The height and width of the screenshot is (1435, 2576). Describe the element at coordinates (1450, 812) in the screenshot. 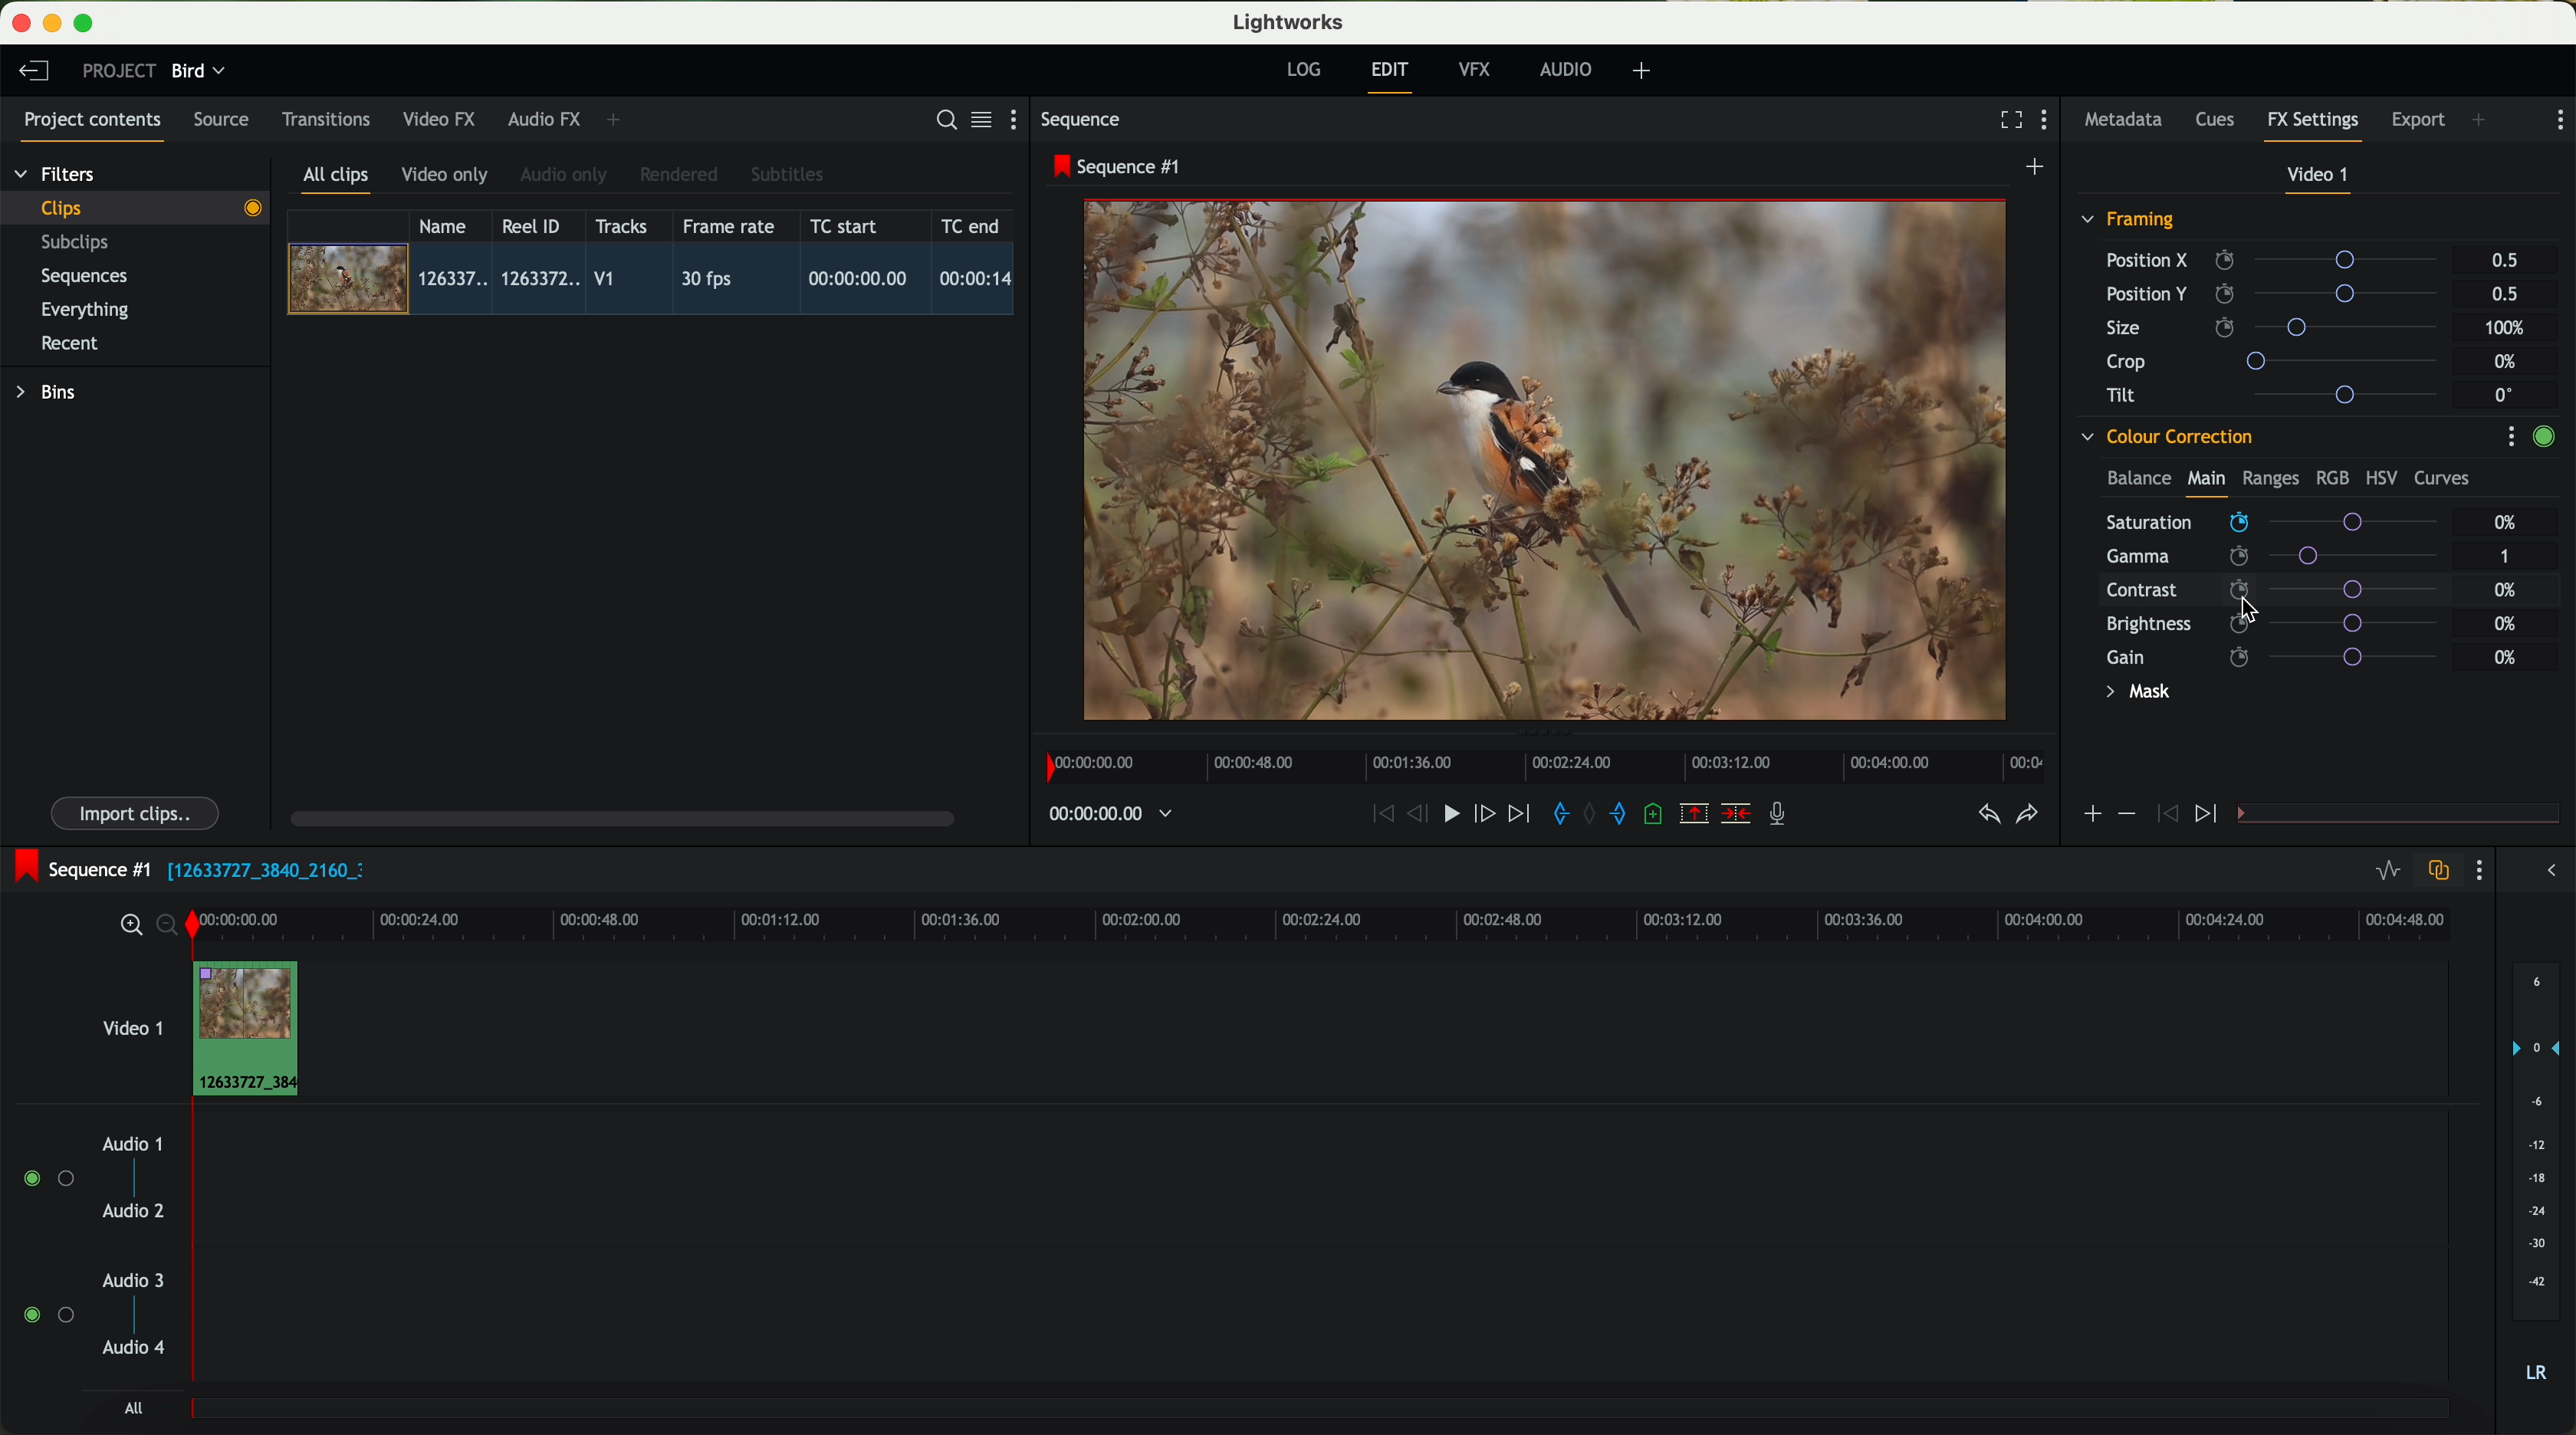

I see `play` at that location.